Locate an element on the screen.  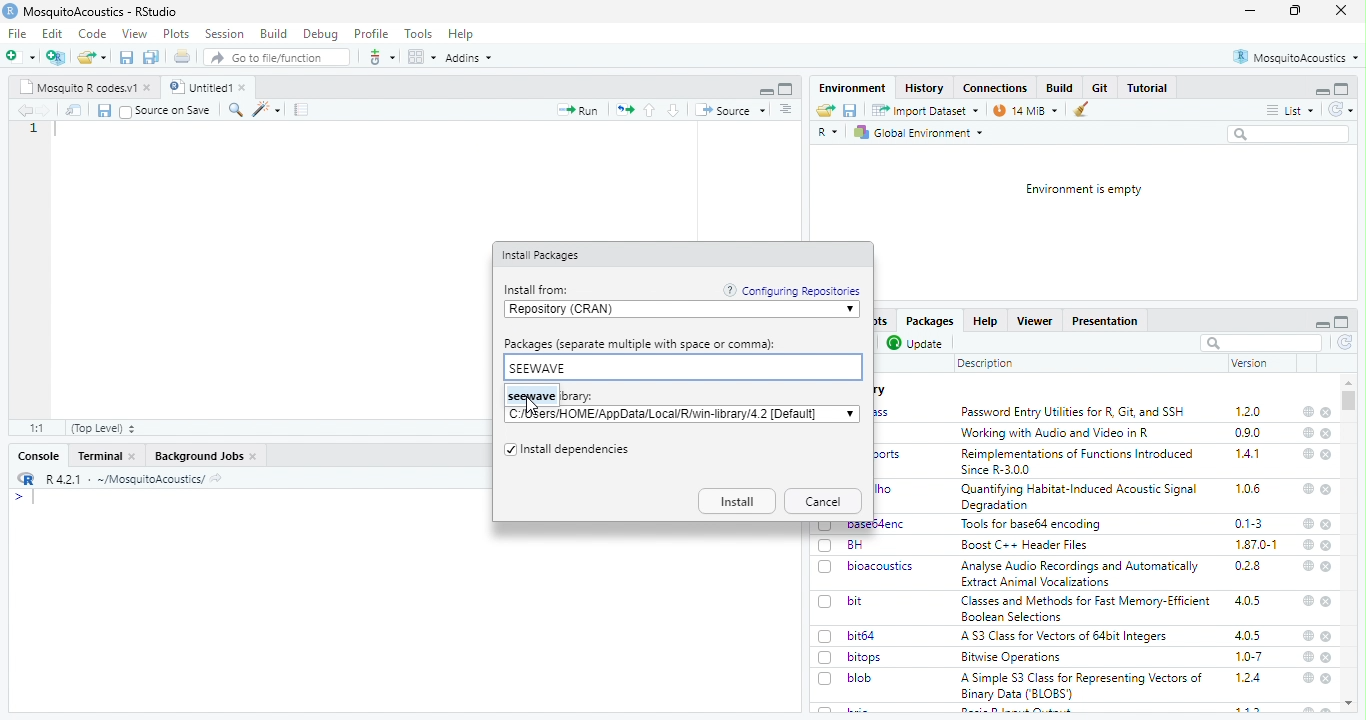
web is located at coordinates (1310, 433).